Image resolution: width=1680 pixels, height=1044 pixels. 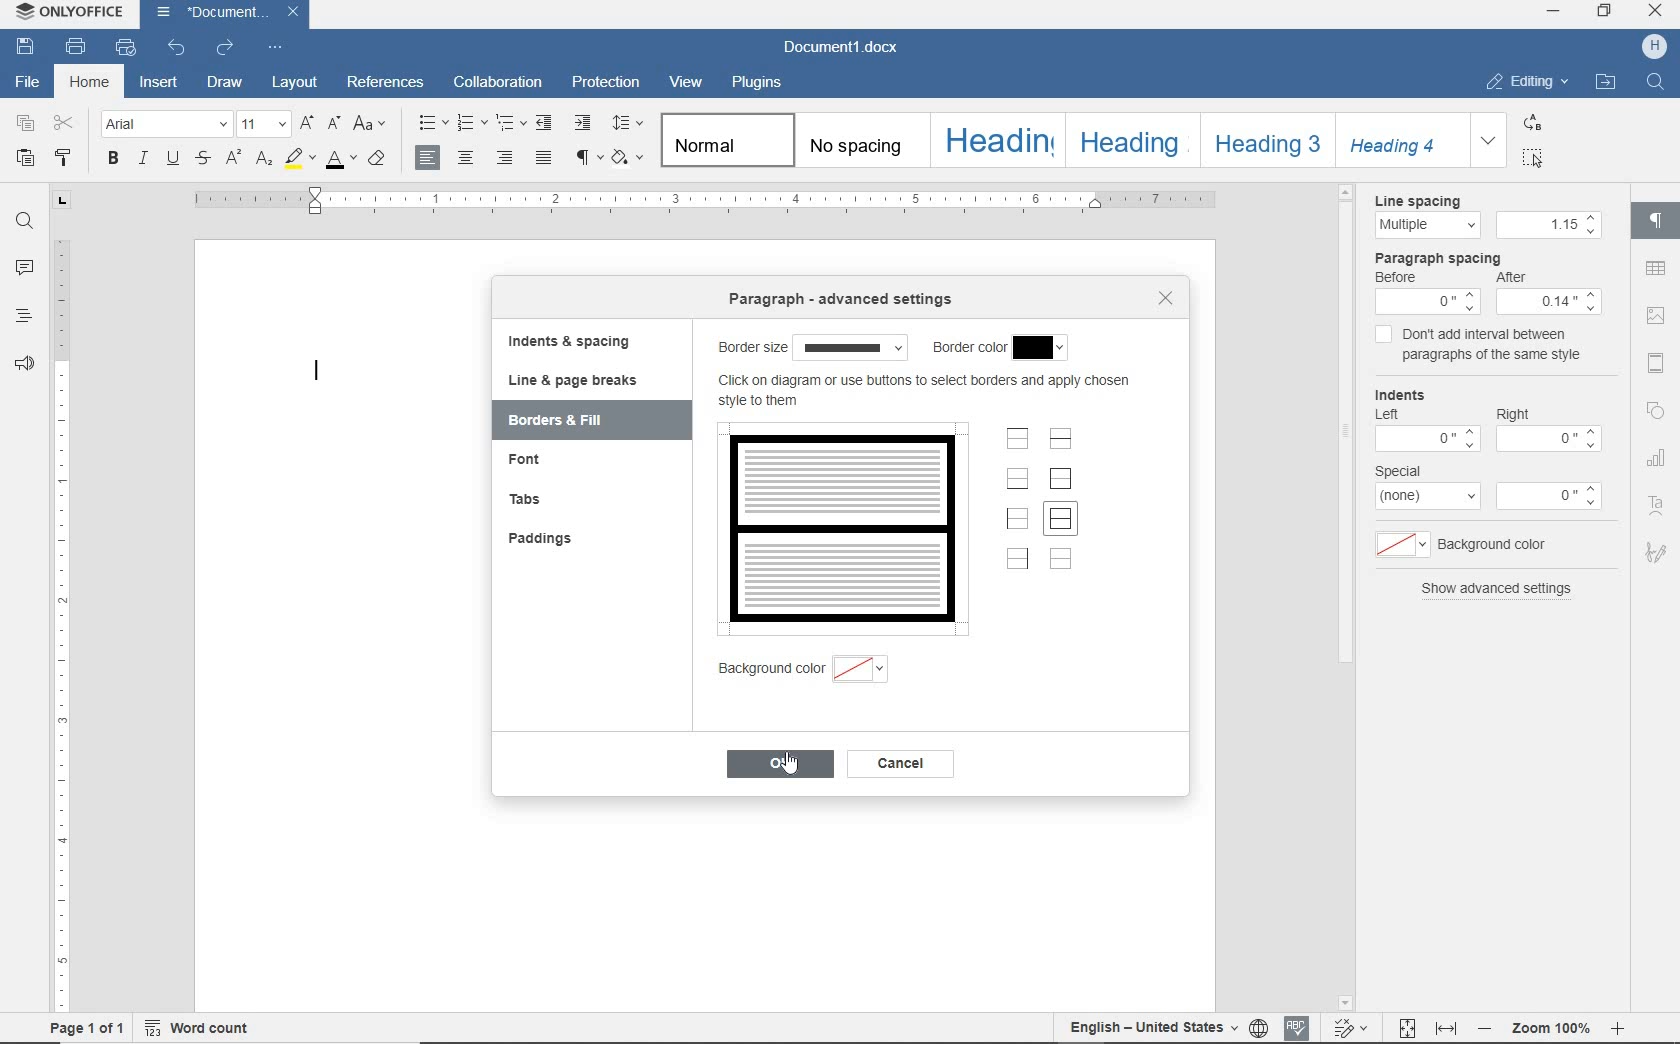 What do you see at coordinates (686, 82) in the screenshot?
I see `view` at bounding box center [686, 82].